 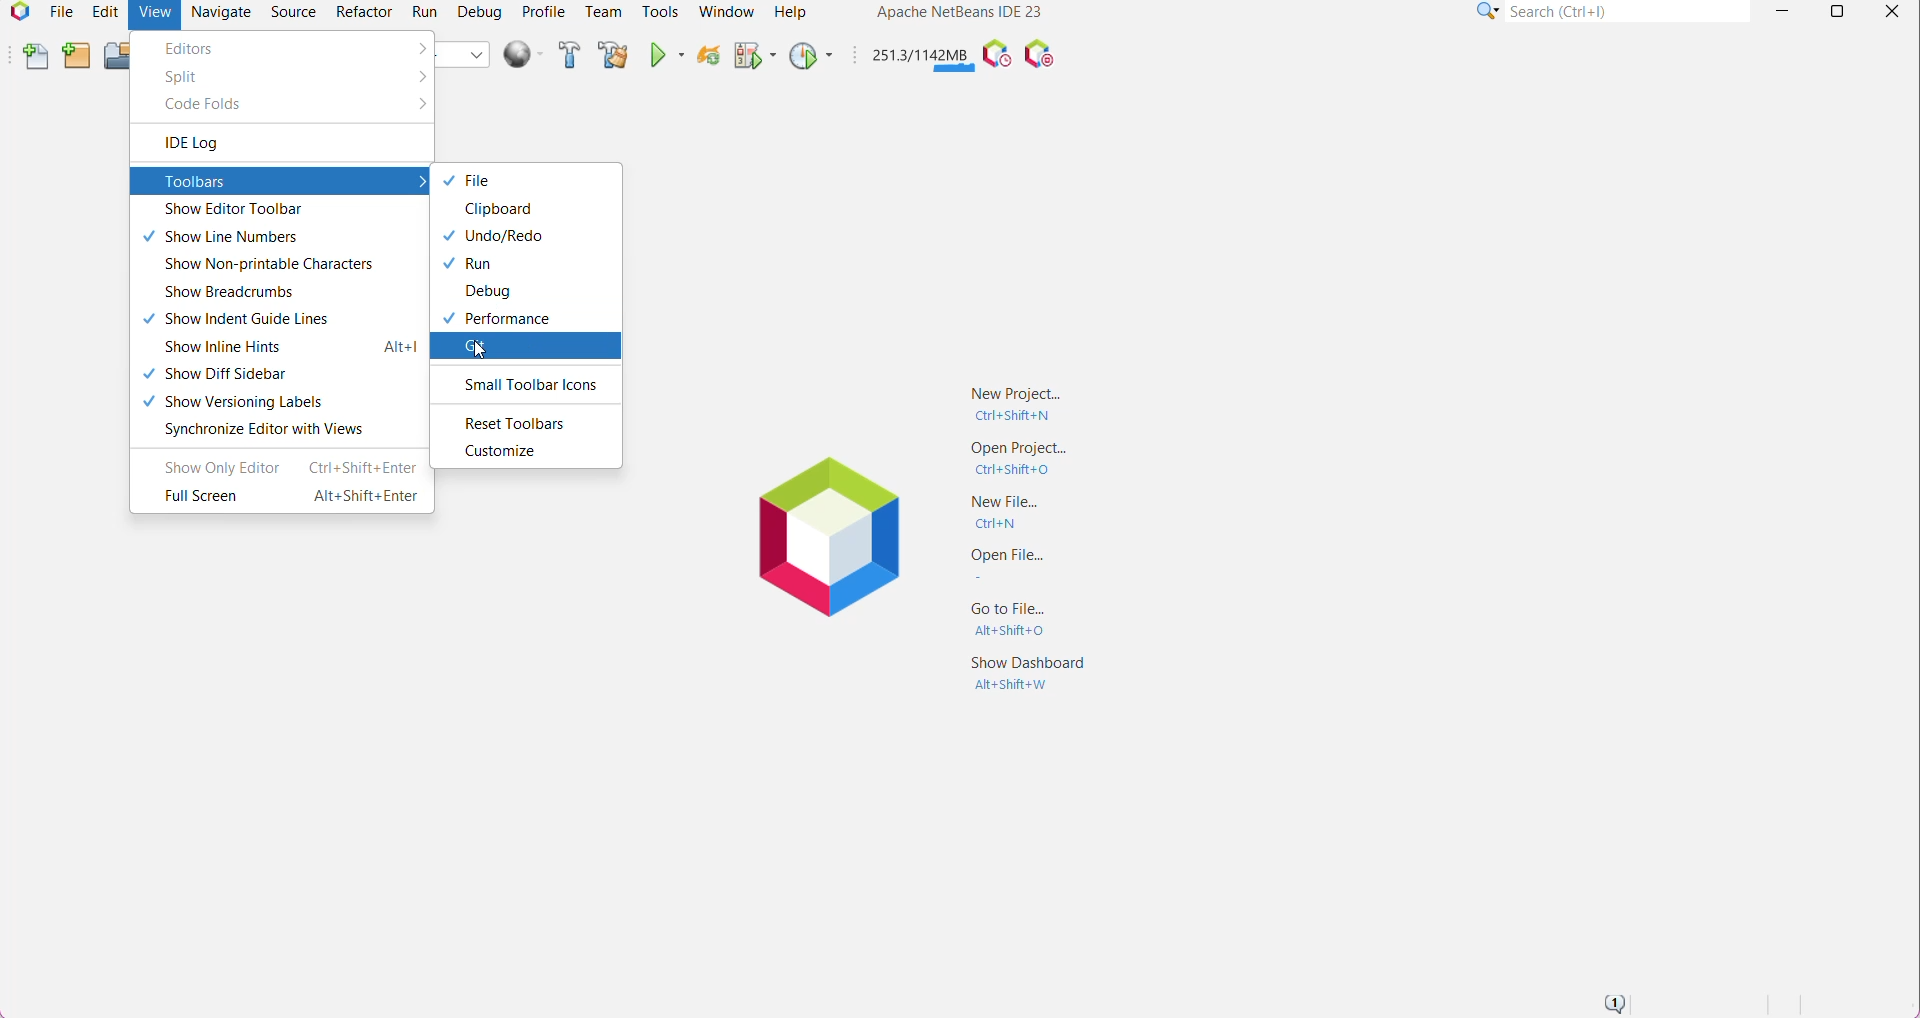 I want to click on Split, so click(x=183, y=78).